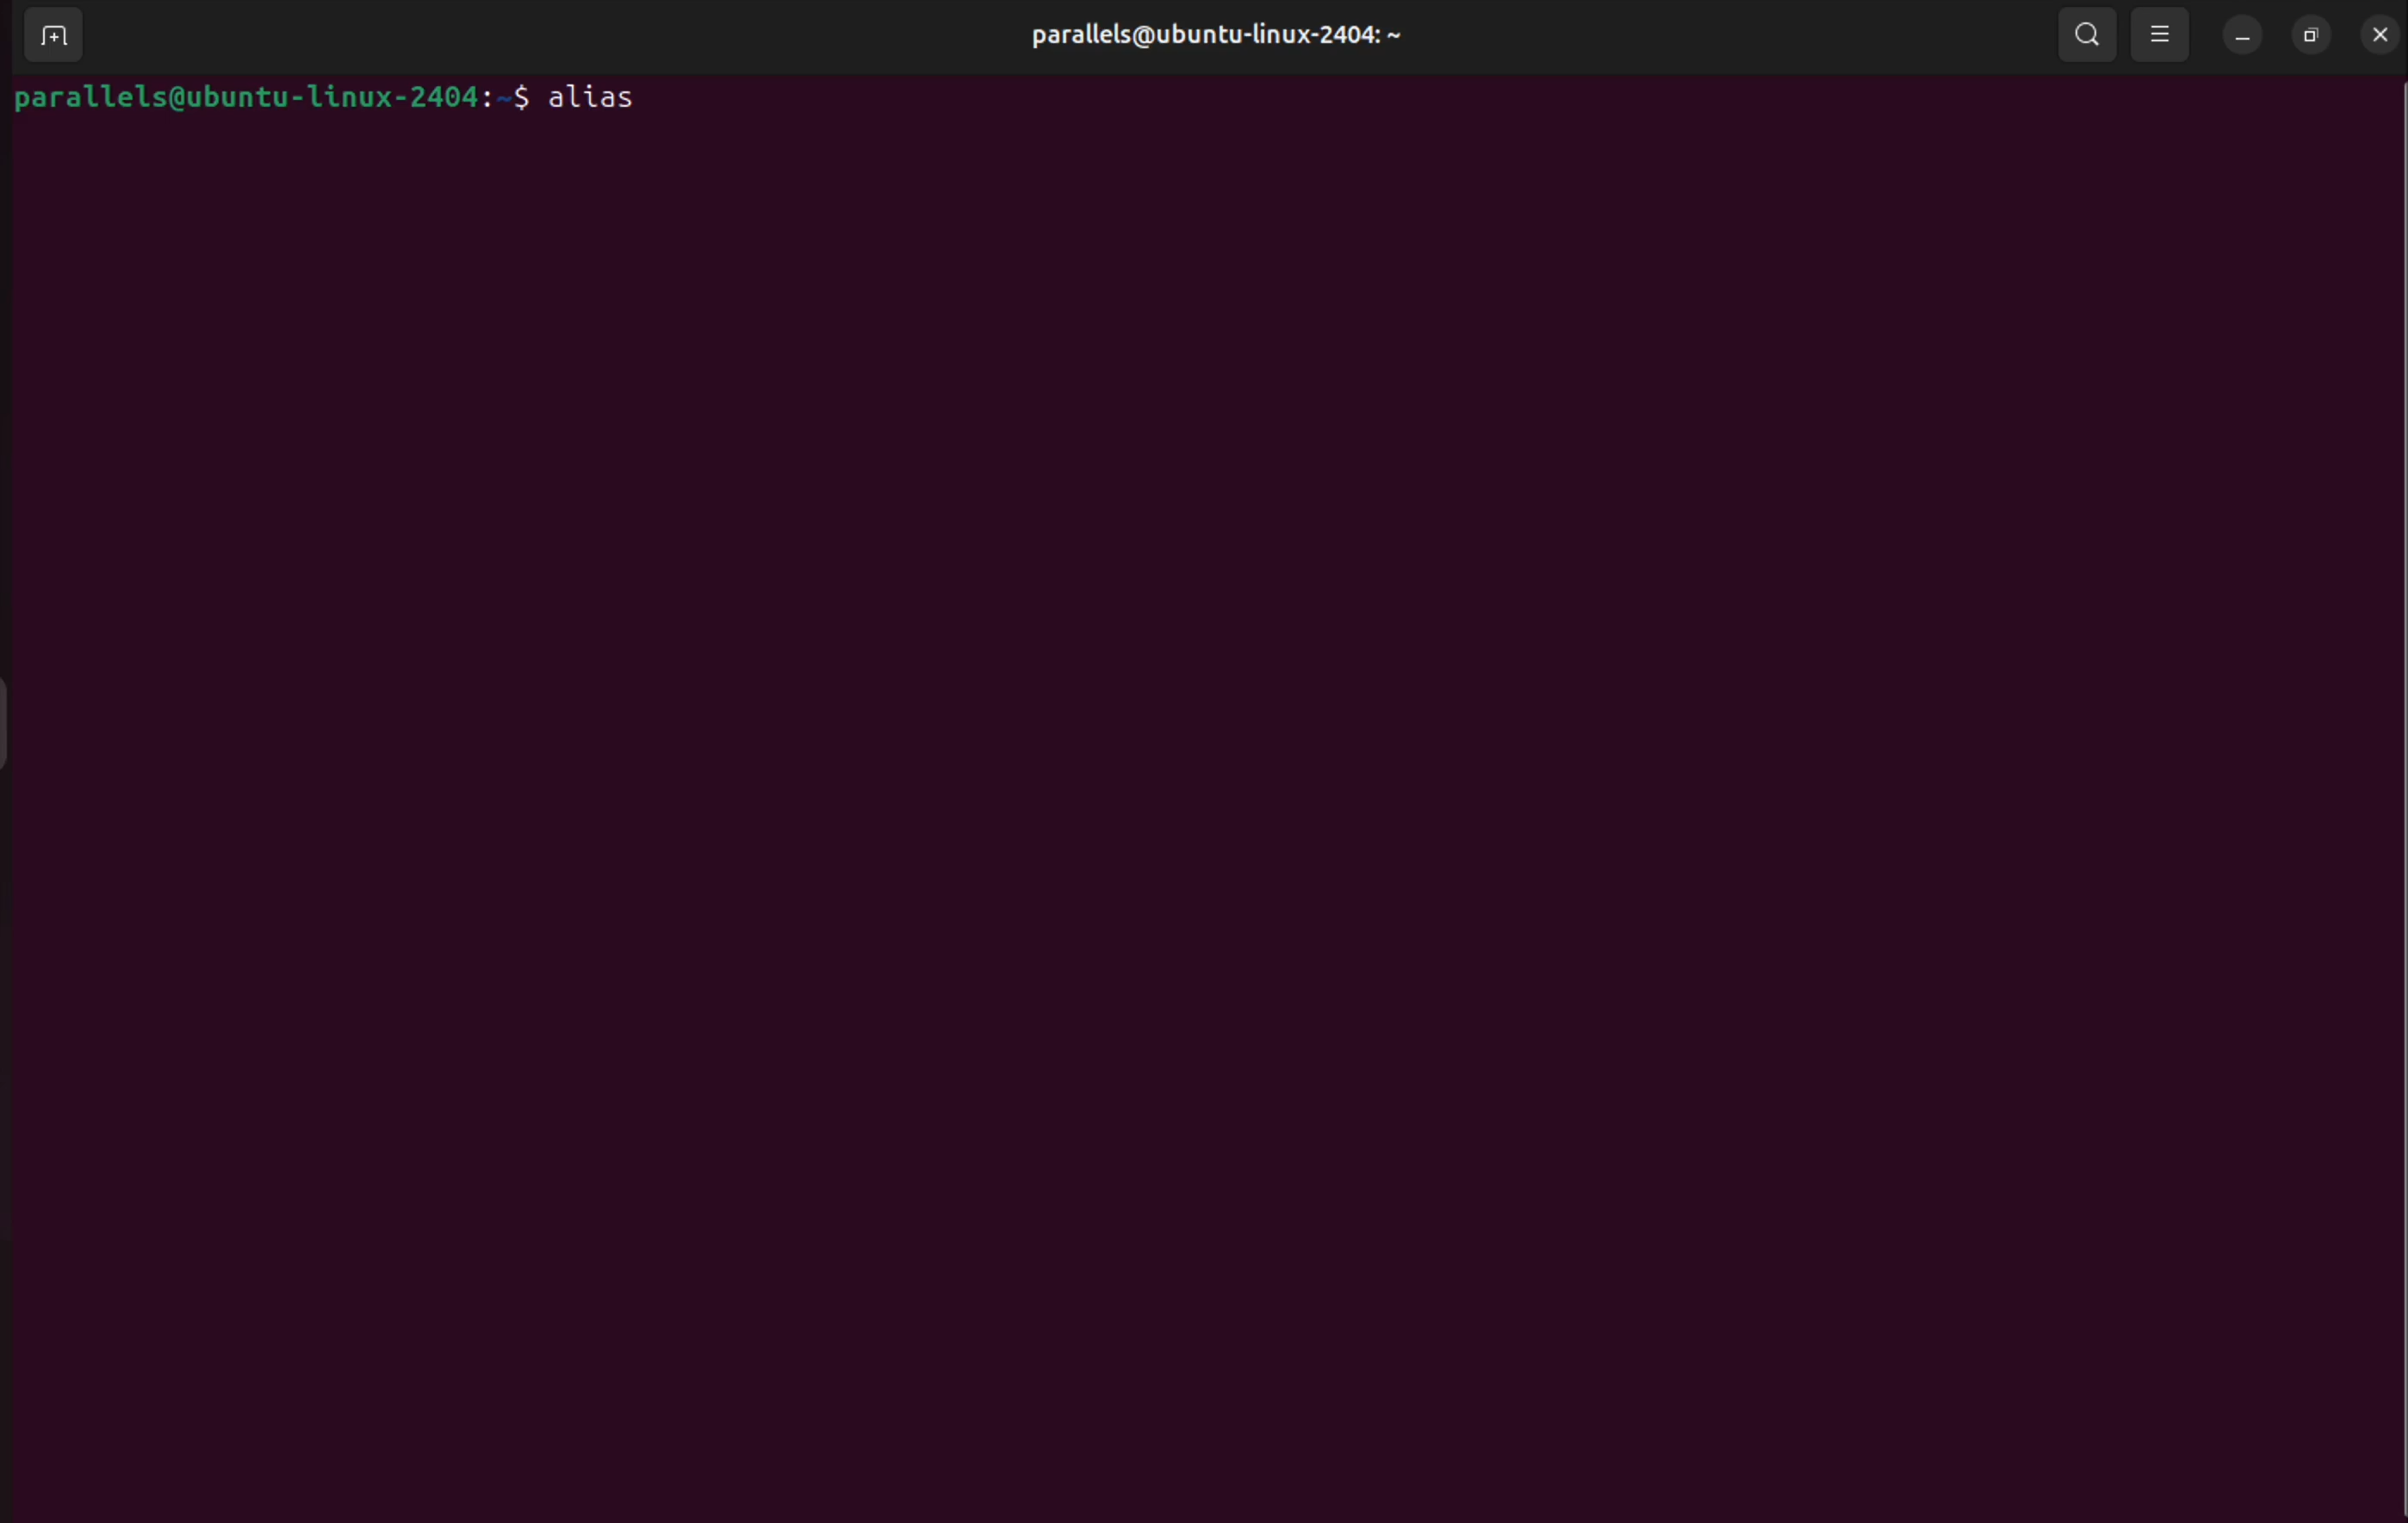  I want to click on view options, so click(2165, 36).